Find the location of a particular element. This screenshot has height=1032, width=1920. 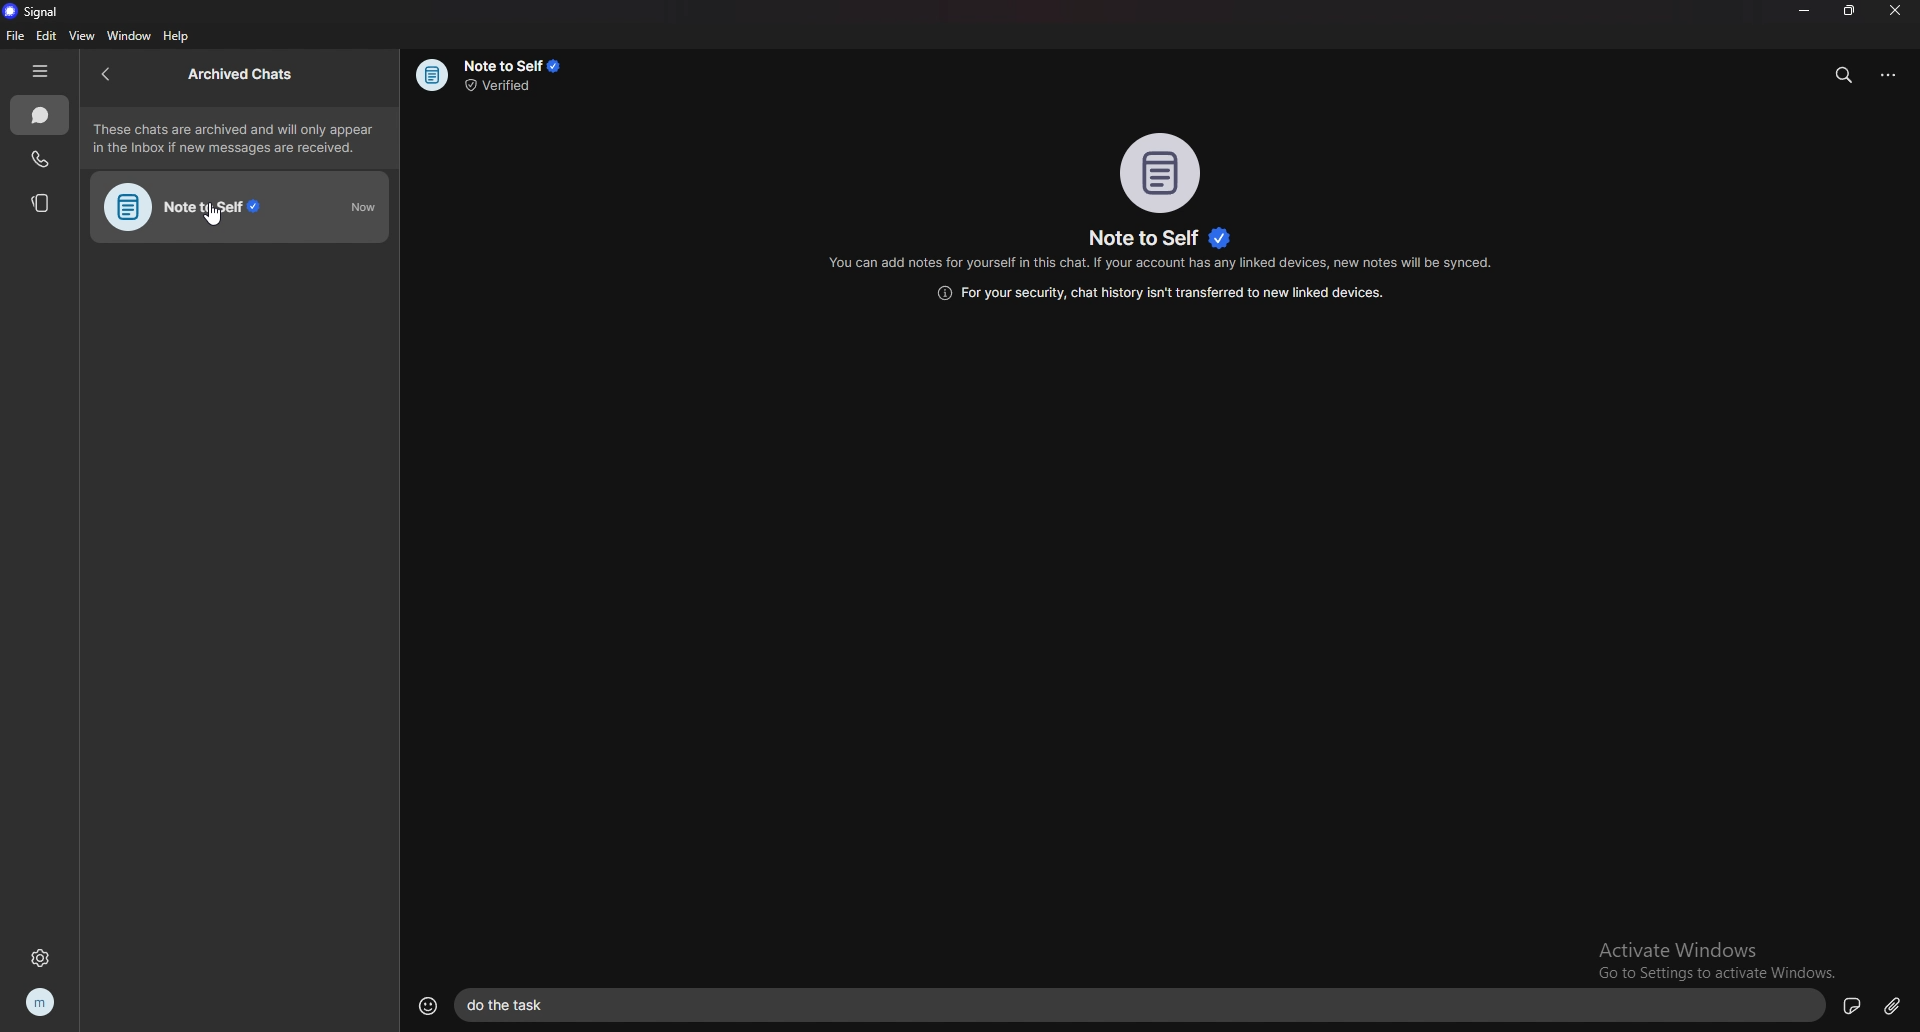

help is located at coordinates (178, 36).